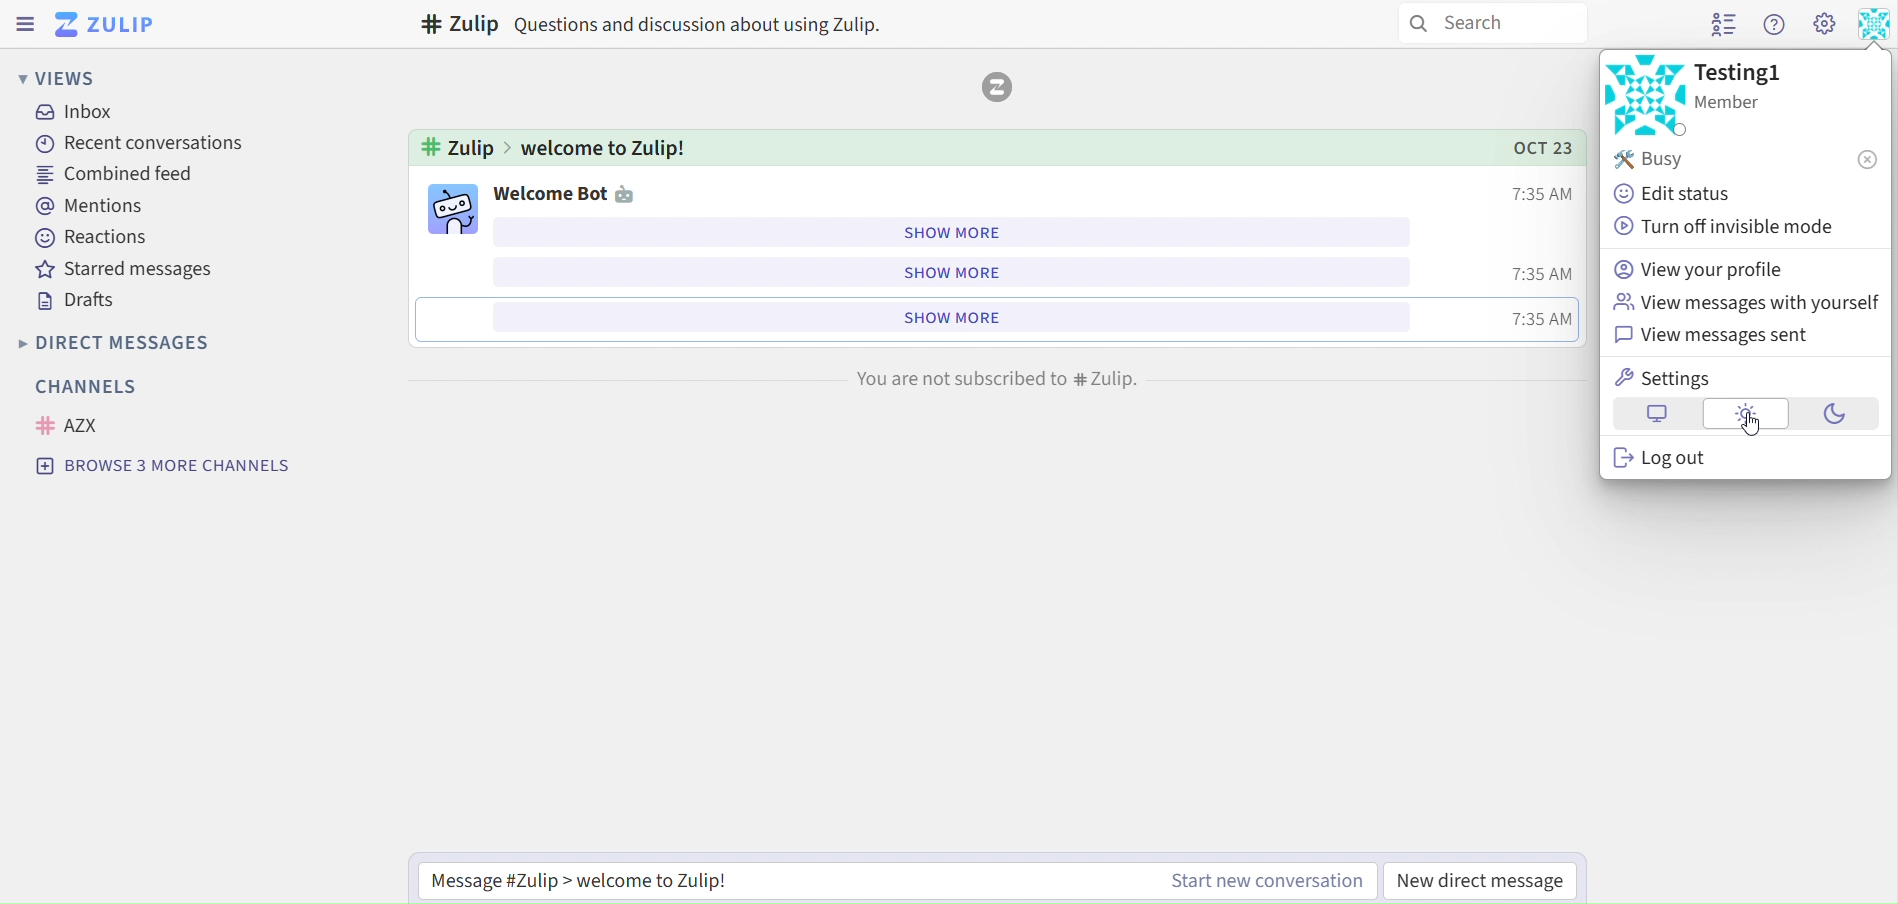 The image size is (1898, 904). Describe the element at coordinates (80, 303) in the screenshot. I see `drafts` at that location.